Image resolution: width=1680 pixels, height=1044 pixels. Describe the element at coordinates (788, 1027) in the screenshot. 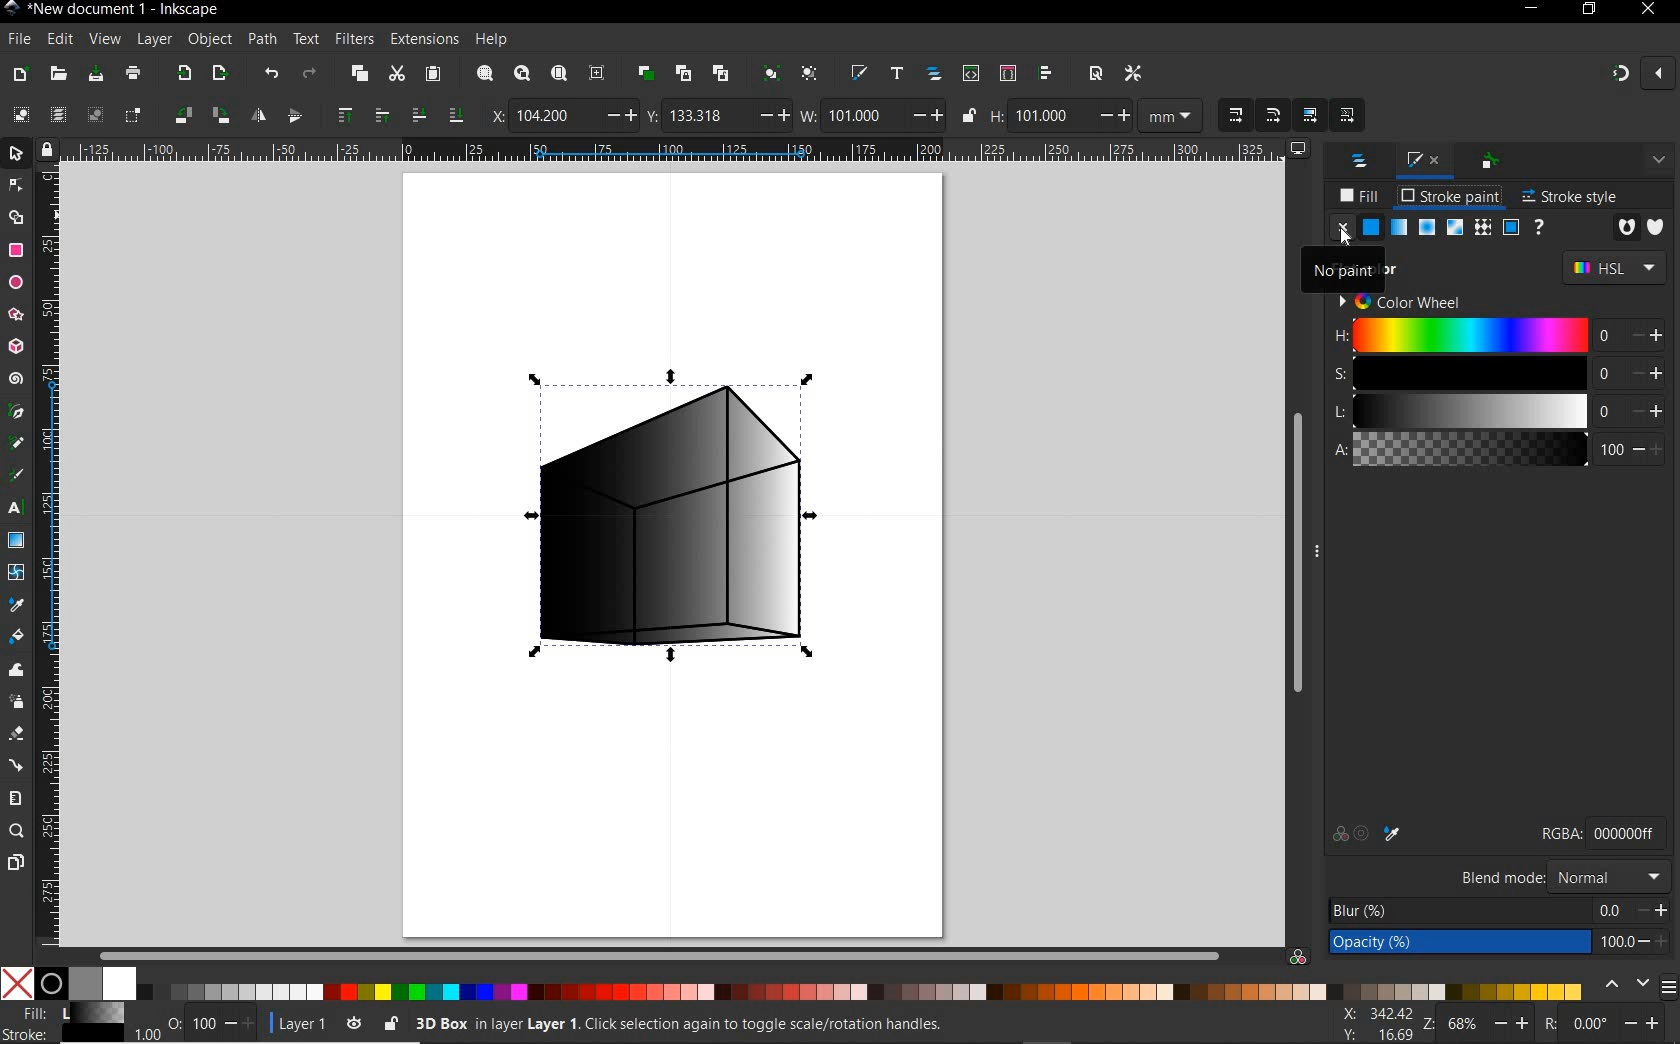

I see `NO OBJECTS SELECTED` at that location.